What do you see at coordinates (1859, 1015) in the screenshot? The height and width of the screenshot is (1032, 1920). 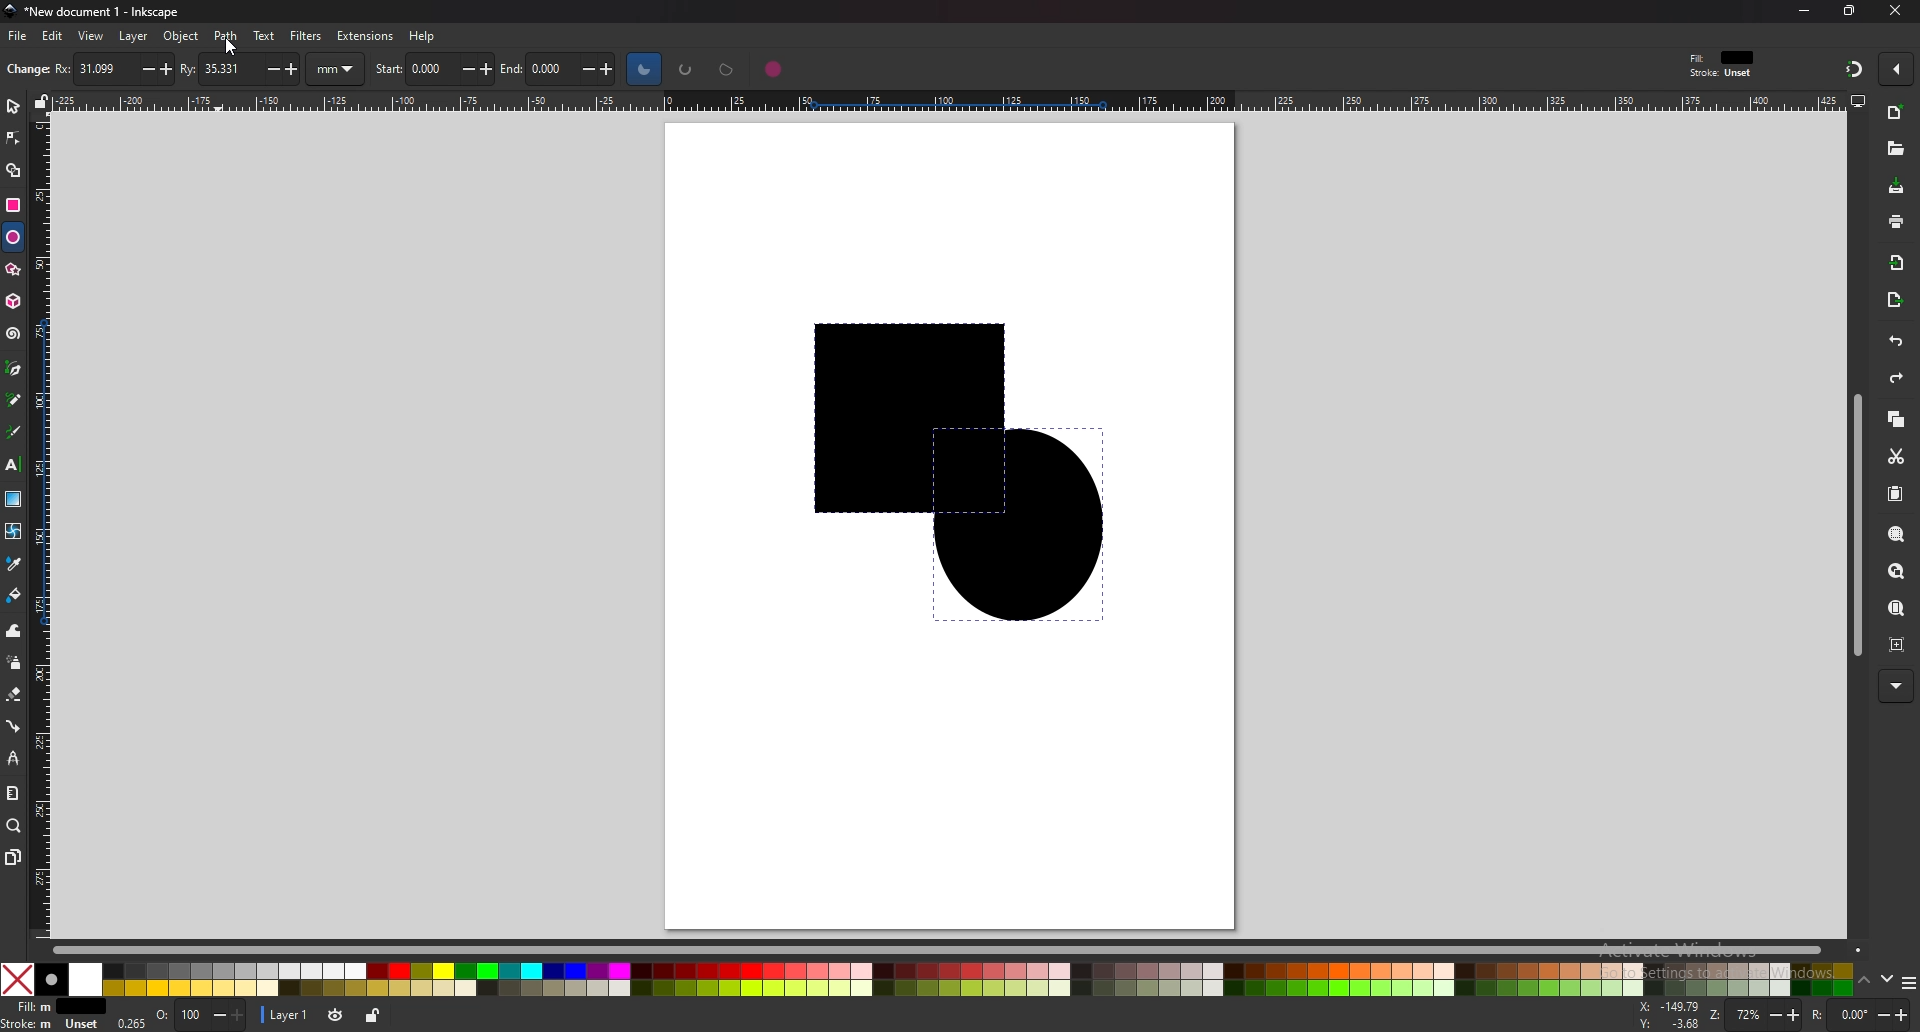 I see `rotate` at bounding box center [1859, 1015].